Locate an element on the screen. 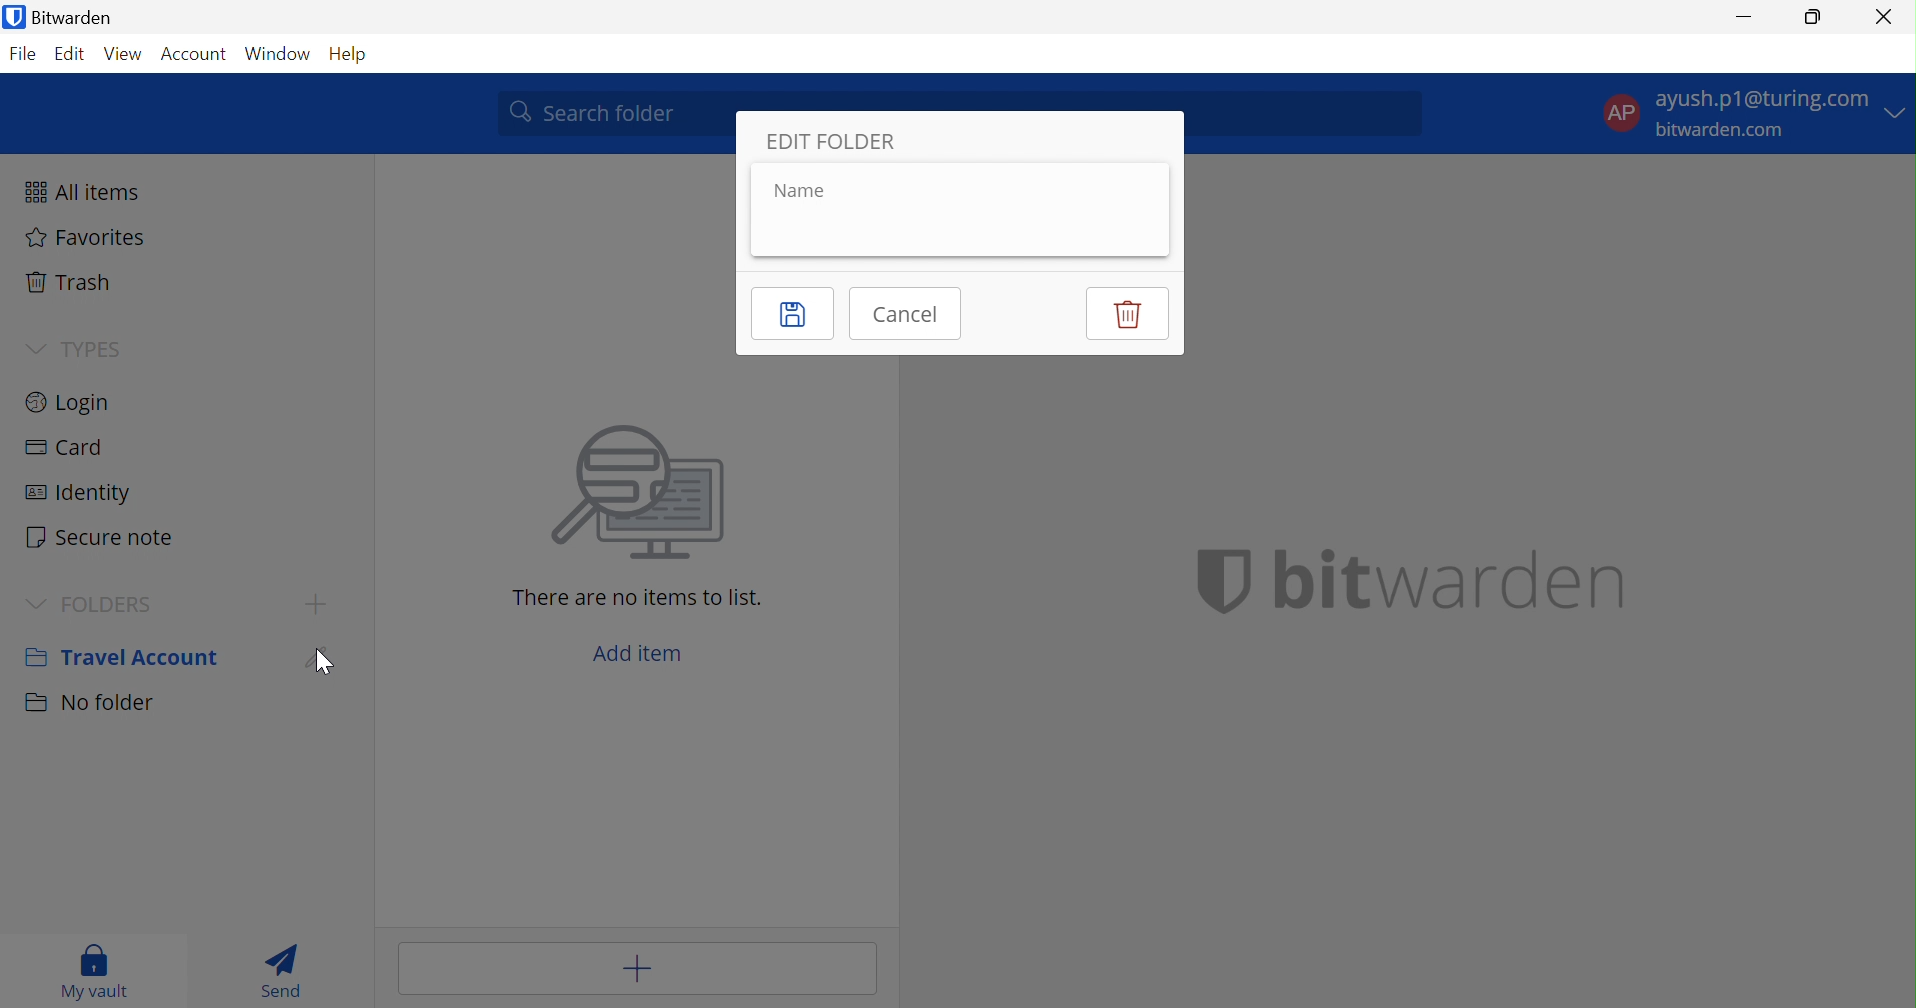 This screenshot has height=1008, width=1916. Window is located at coordinates (278, 52).